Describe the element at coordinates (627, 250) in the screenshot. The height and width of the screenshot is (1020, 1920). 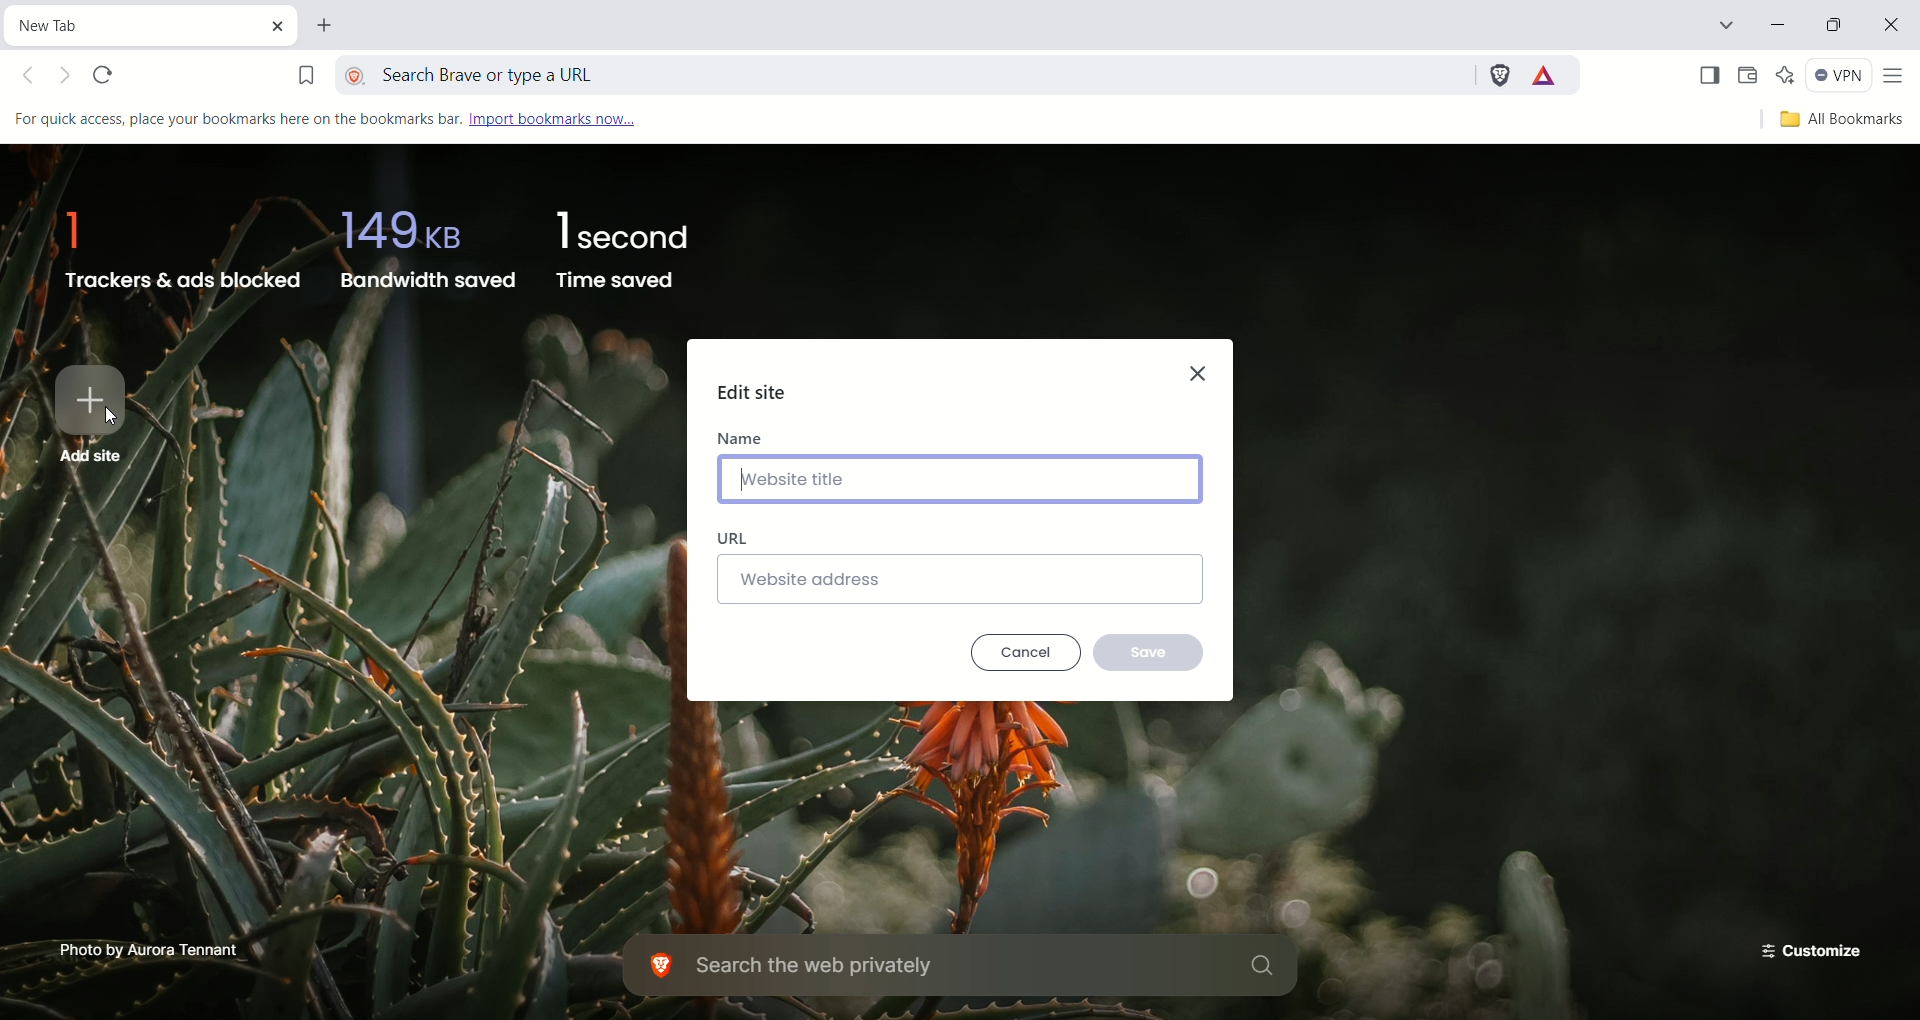
I see `time saved` at that location.